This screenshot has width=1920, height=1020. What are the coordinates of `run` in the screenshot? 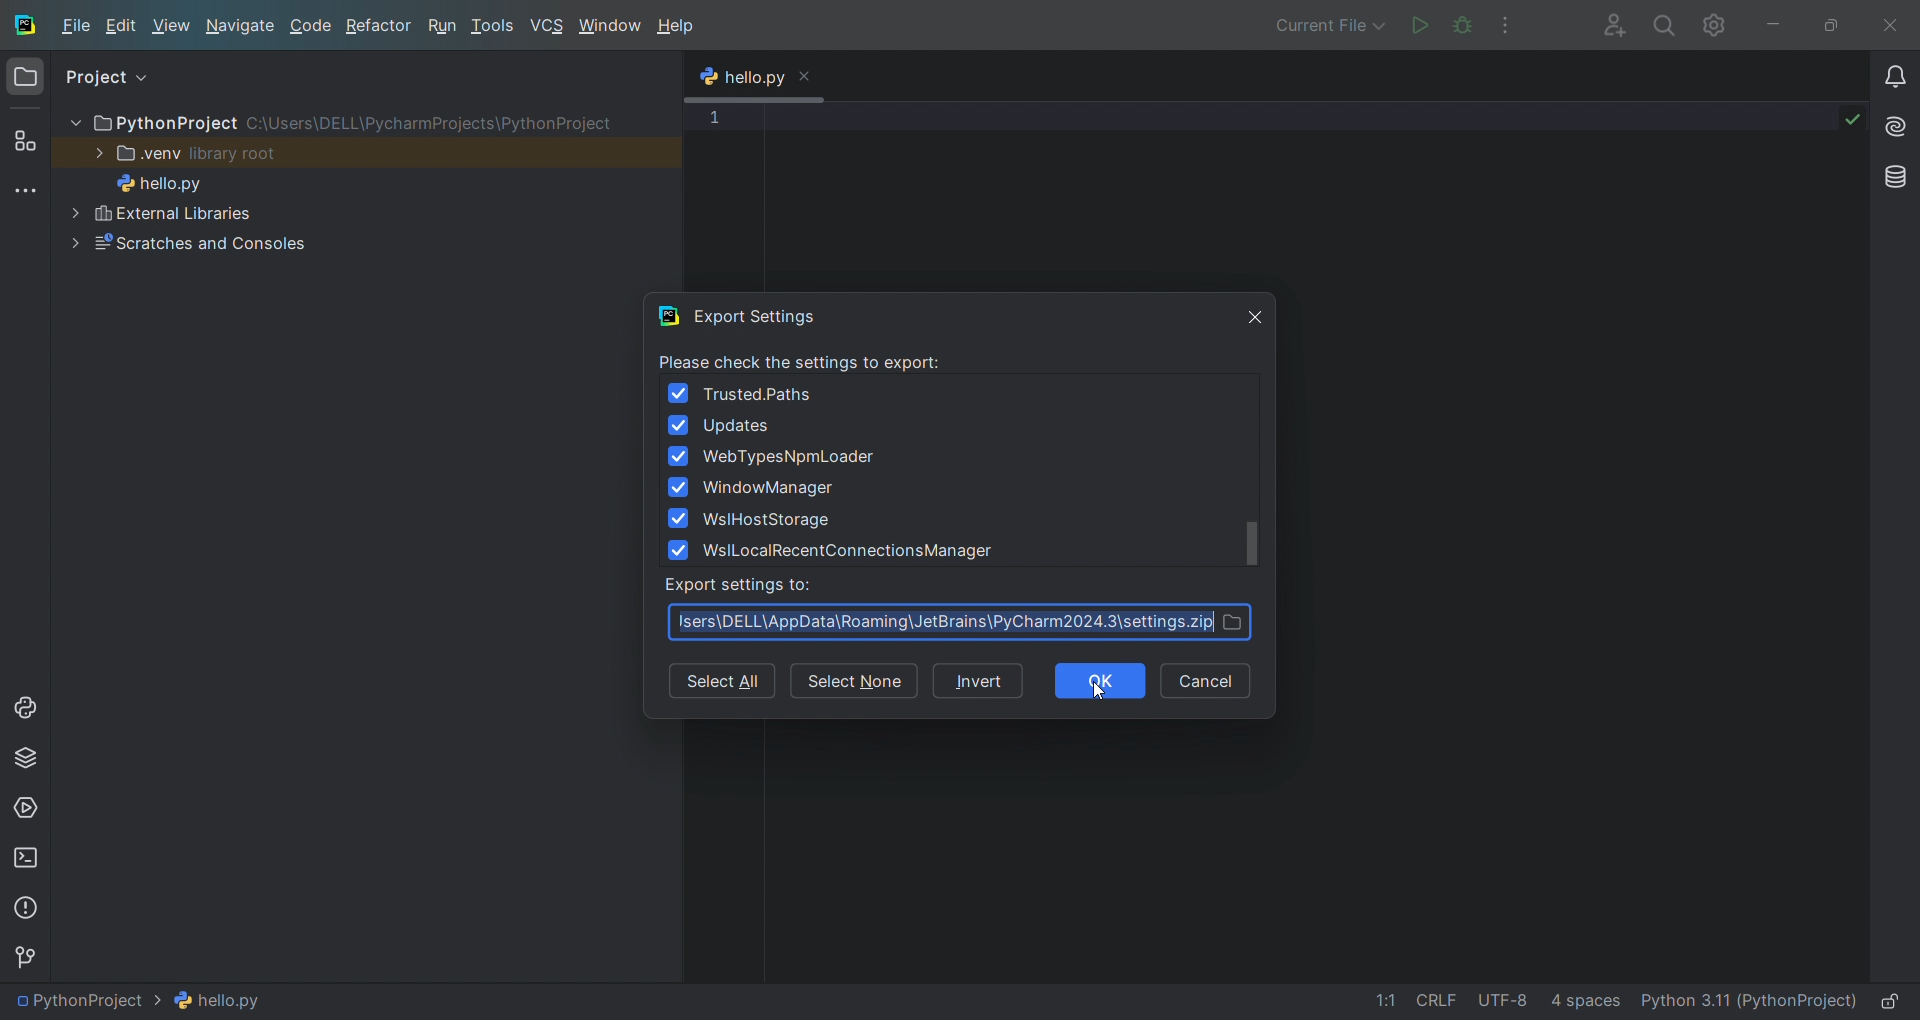 It's located at (1417, 23).